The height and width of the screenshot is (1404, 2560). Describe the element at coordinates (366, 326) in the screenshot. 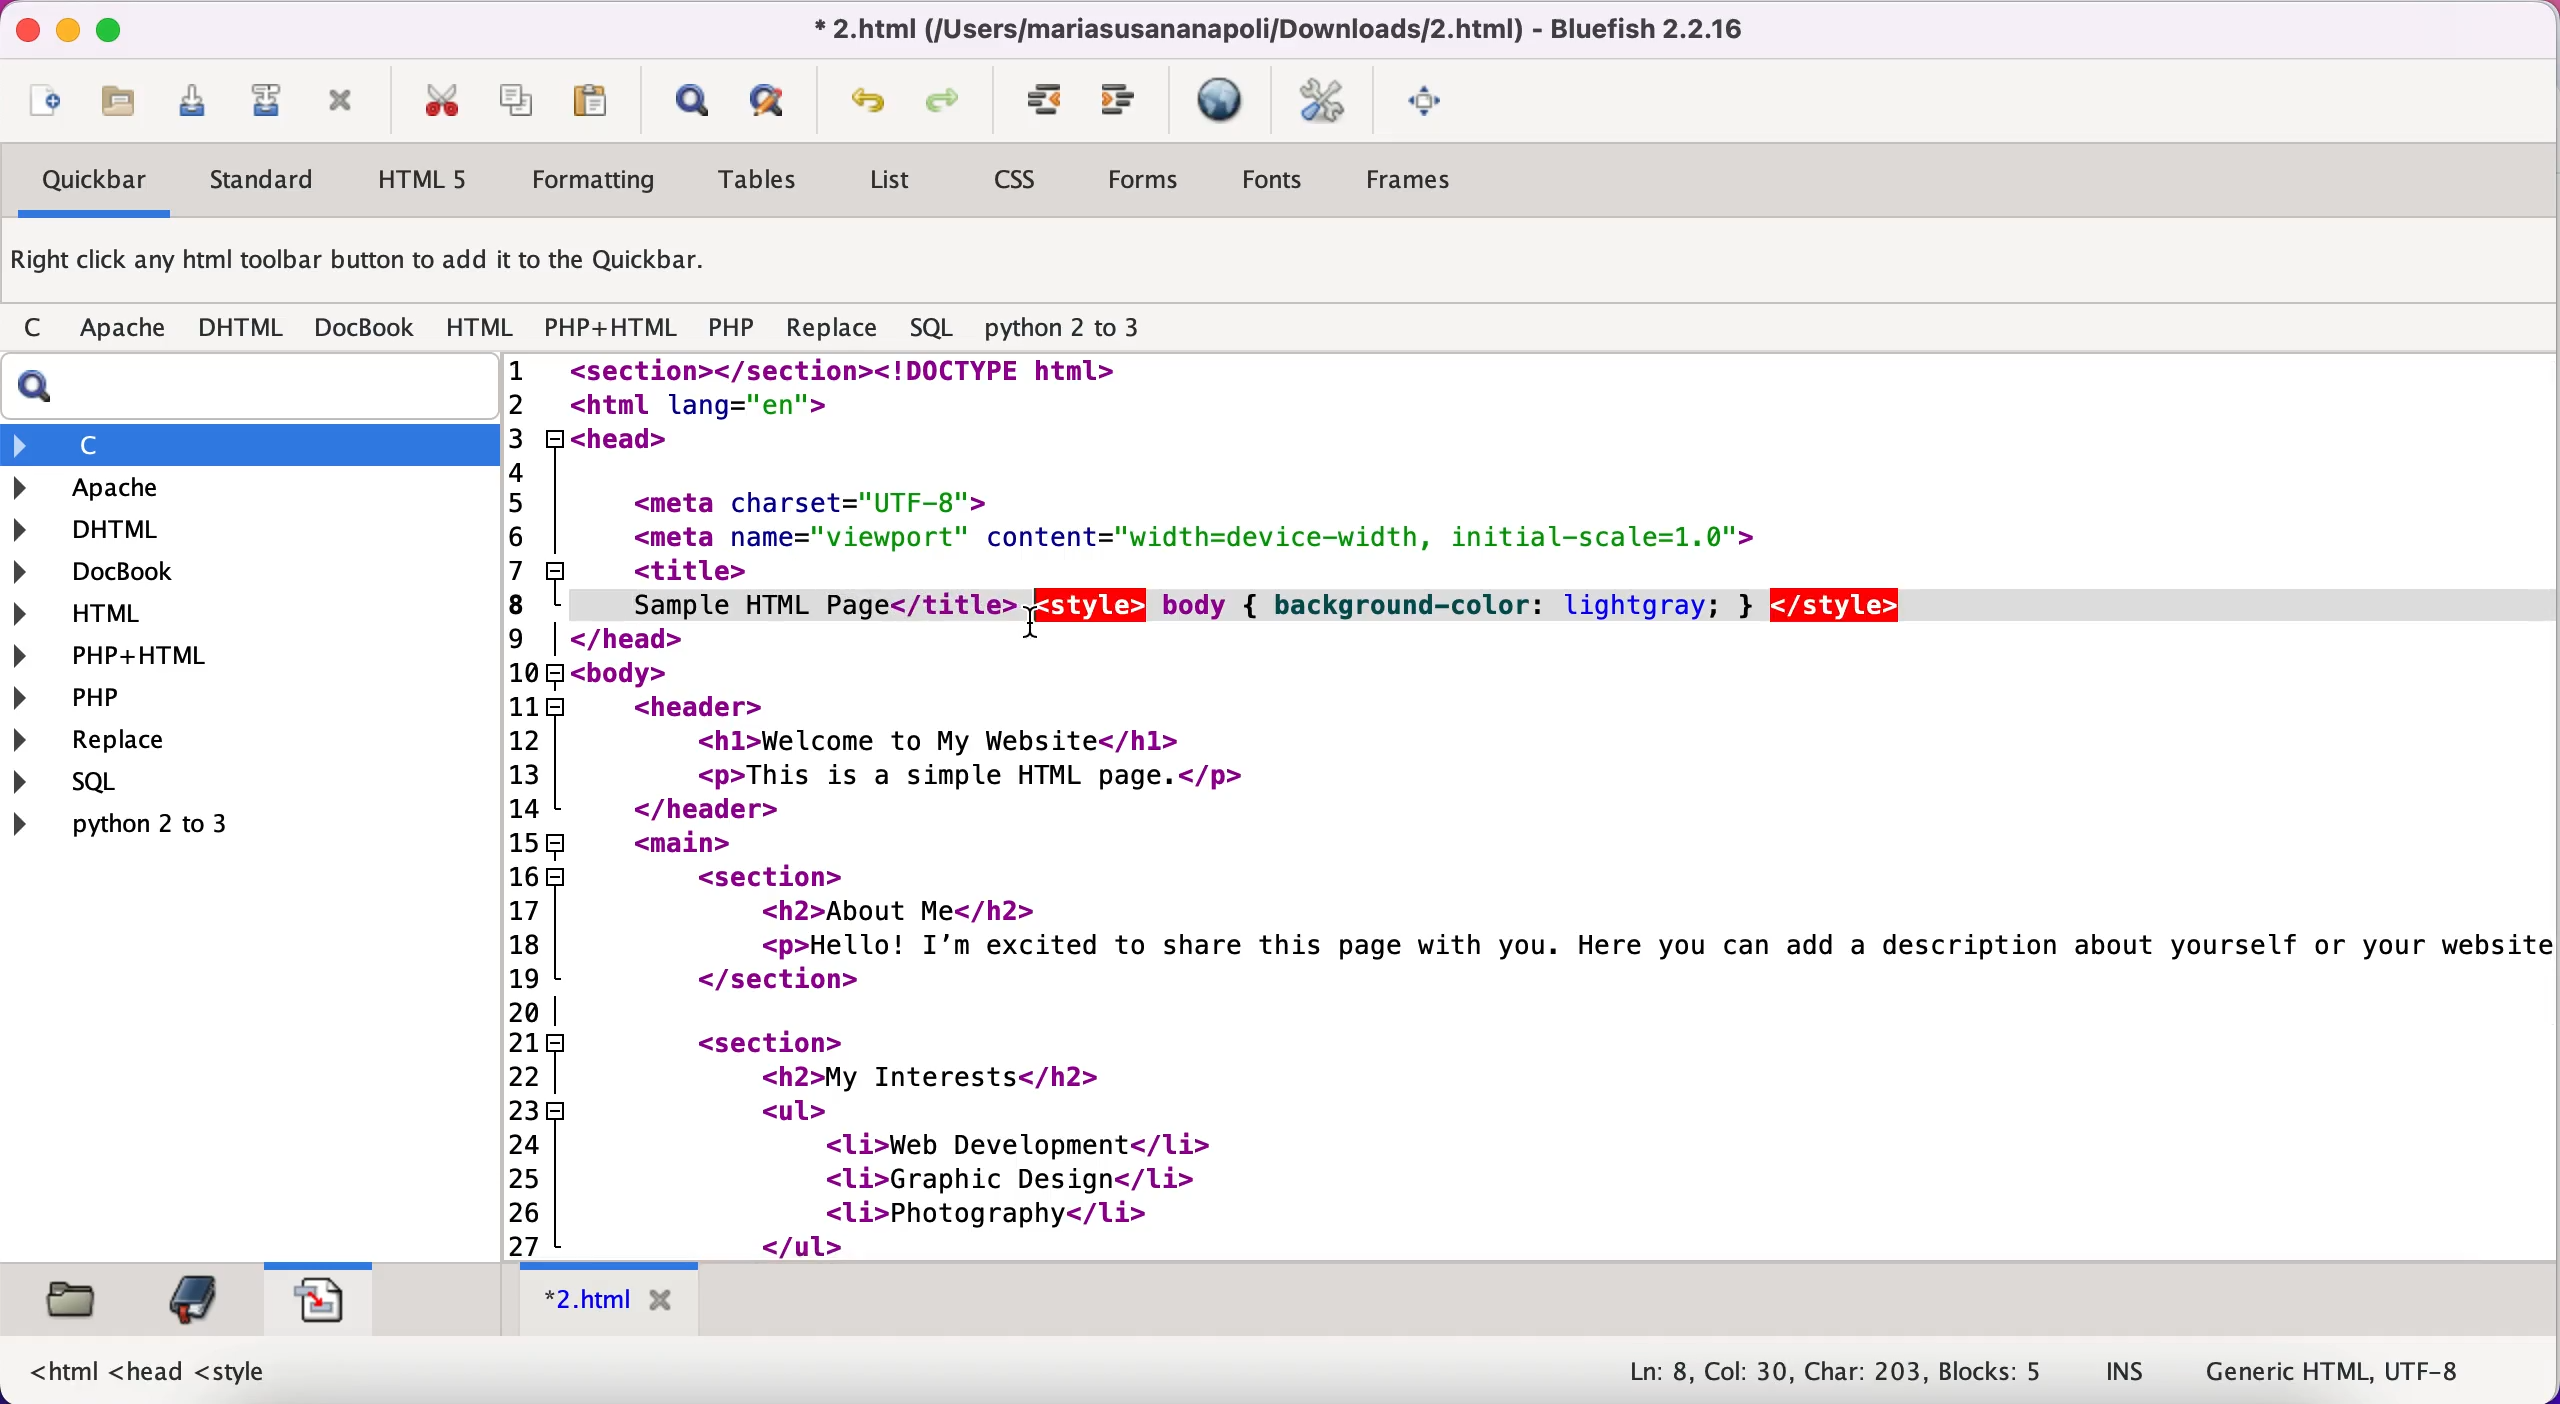

I see `docbook` at that location.